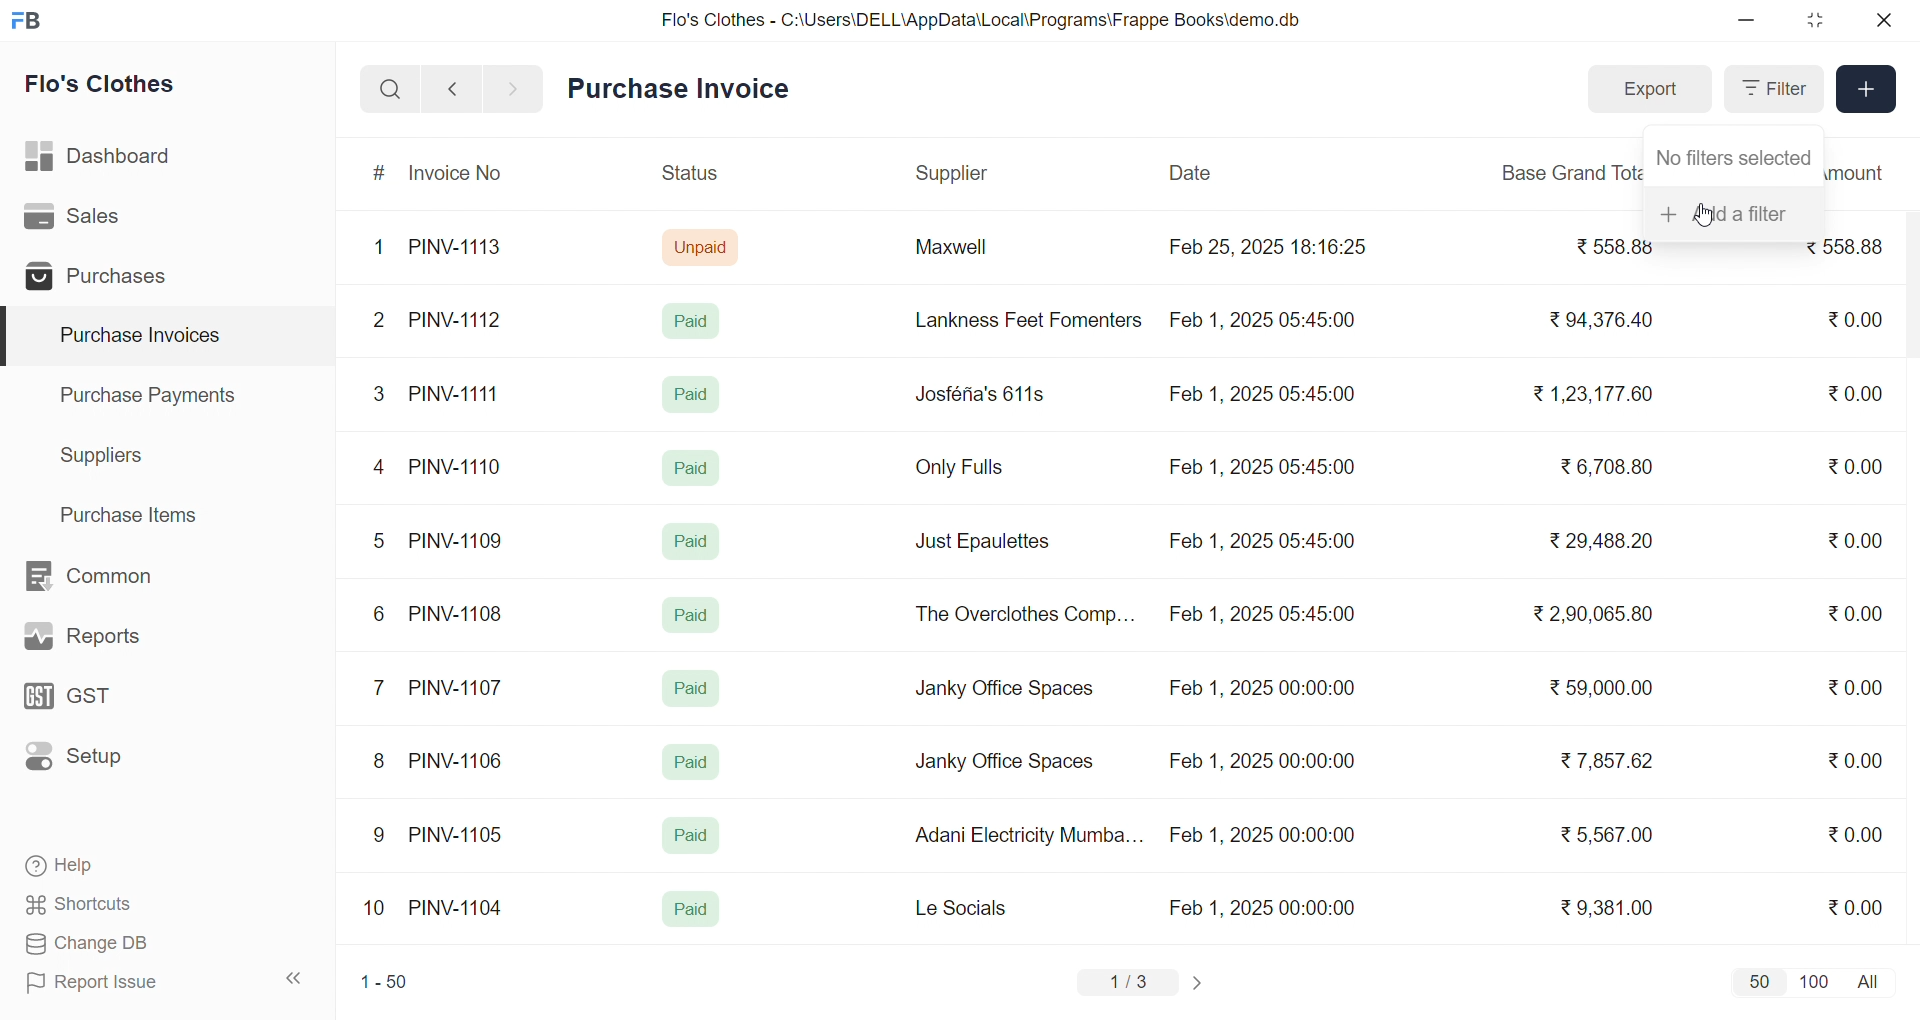 This screenshot has height=1020, width=1920. Describe the element at coordinates (703, 246) in the screenshot. I see `Unpaid` at that location.